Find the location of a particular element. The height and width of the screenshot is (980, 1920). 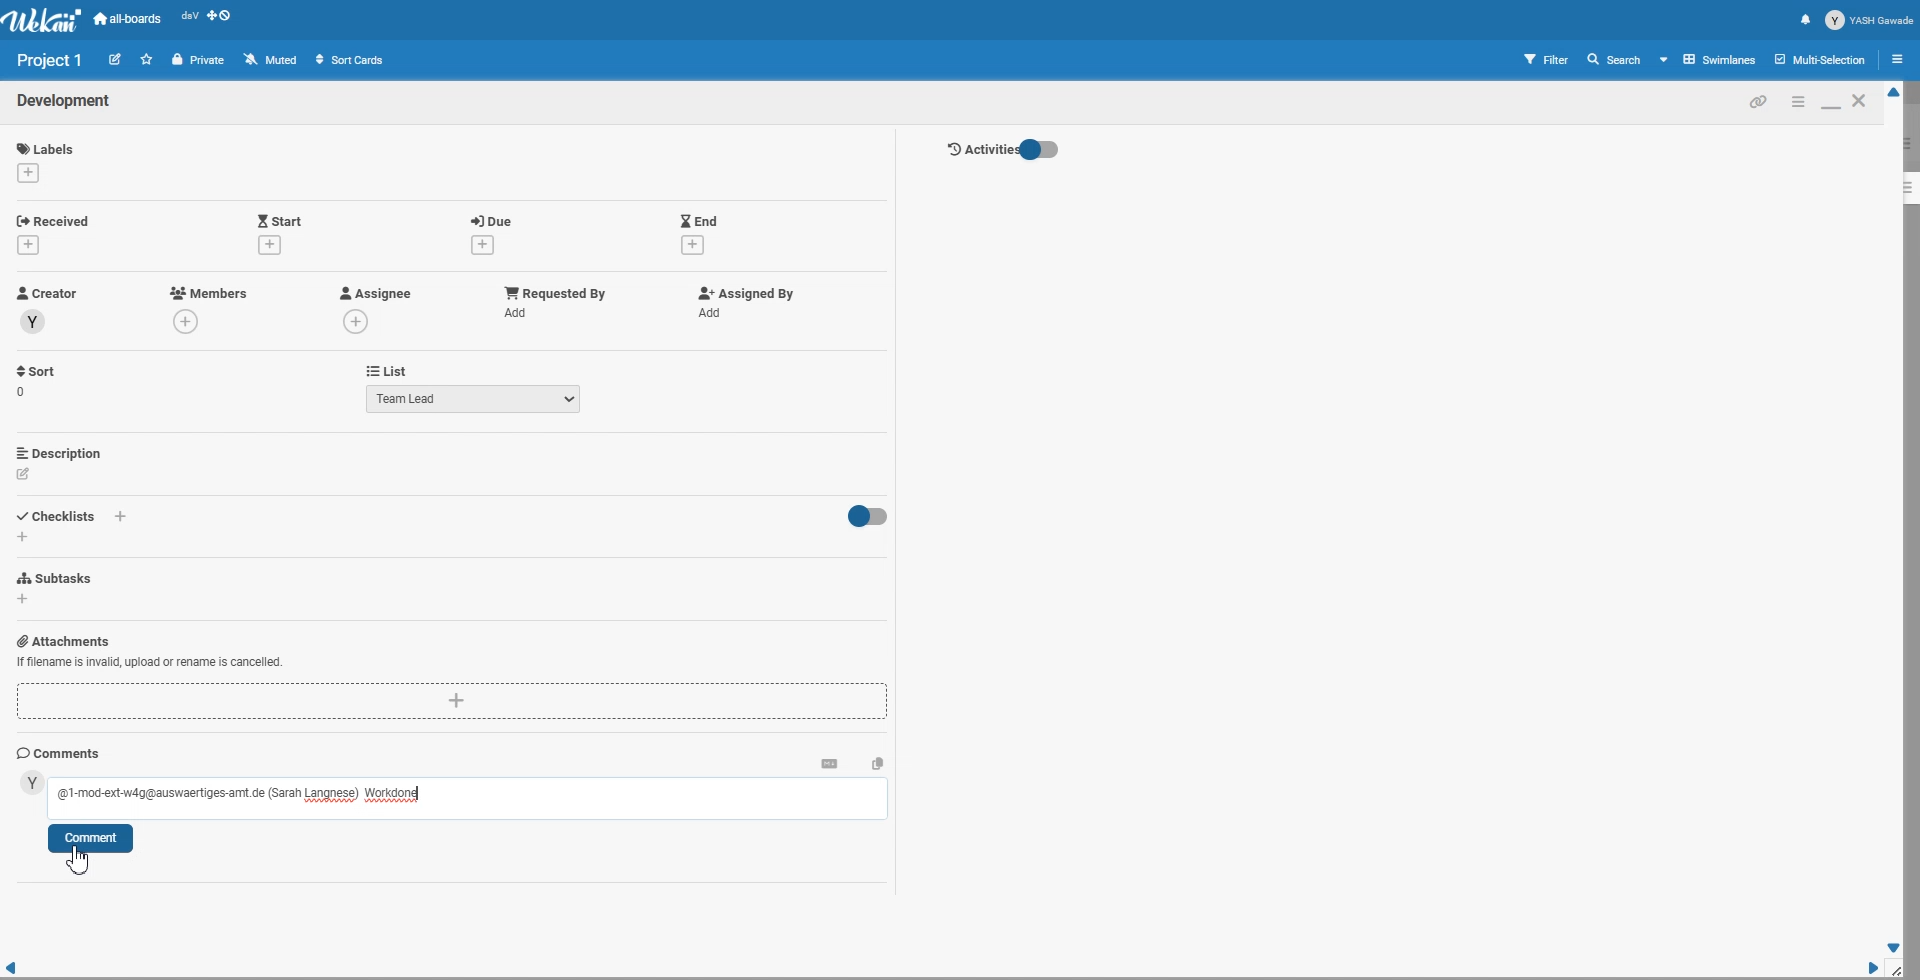

@!-mod-ext-wag@auswaertiges-amt de (Sarah Langnese) is located at coordinates (207, 794).